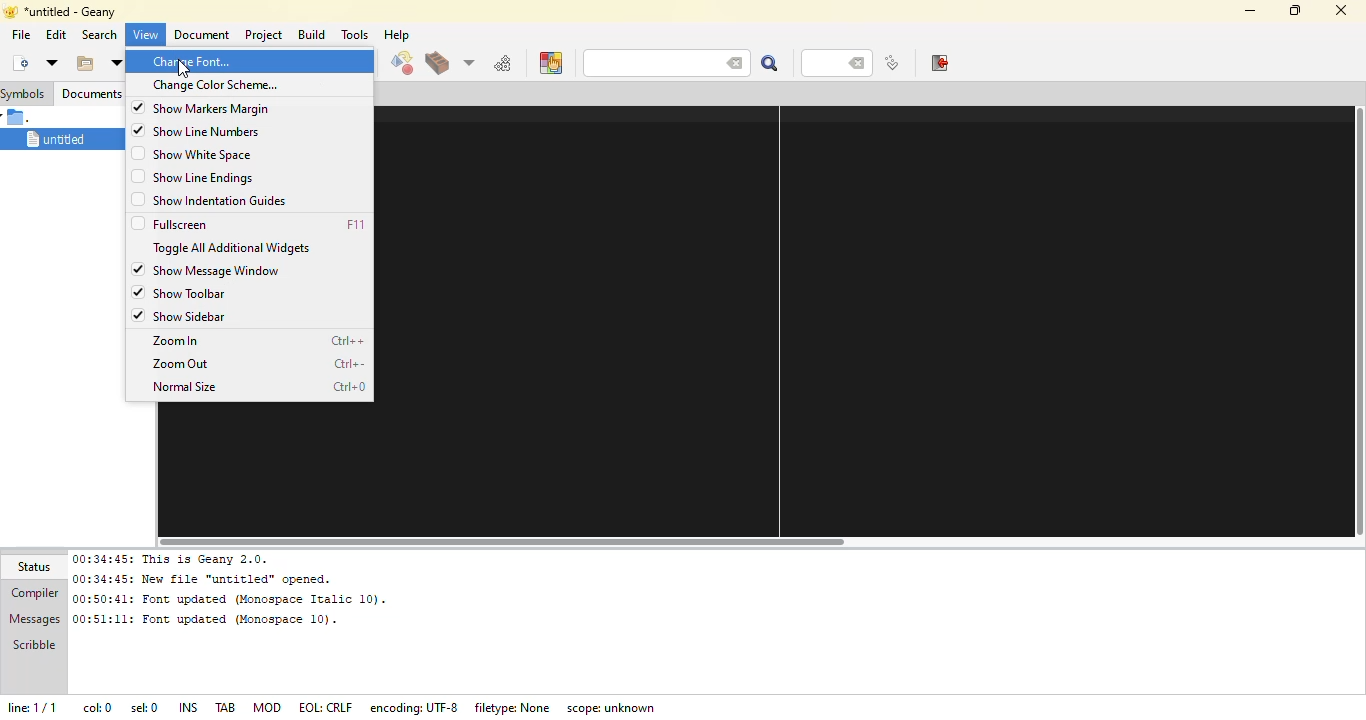  Describe the element at coordinates (97, 34) in the screenshot. I see `search` at that location.